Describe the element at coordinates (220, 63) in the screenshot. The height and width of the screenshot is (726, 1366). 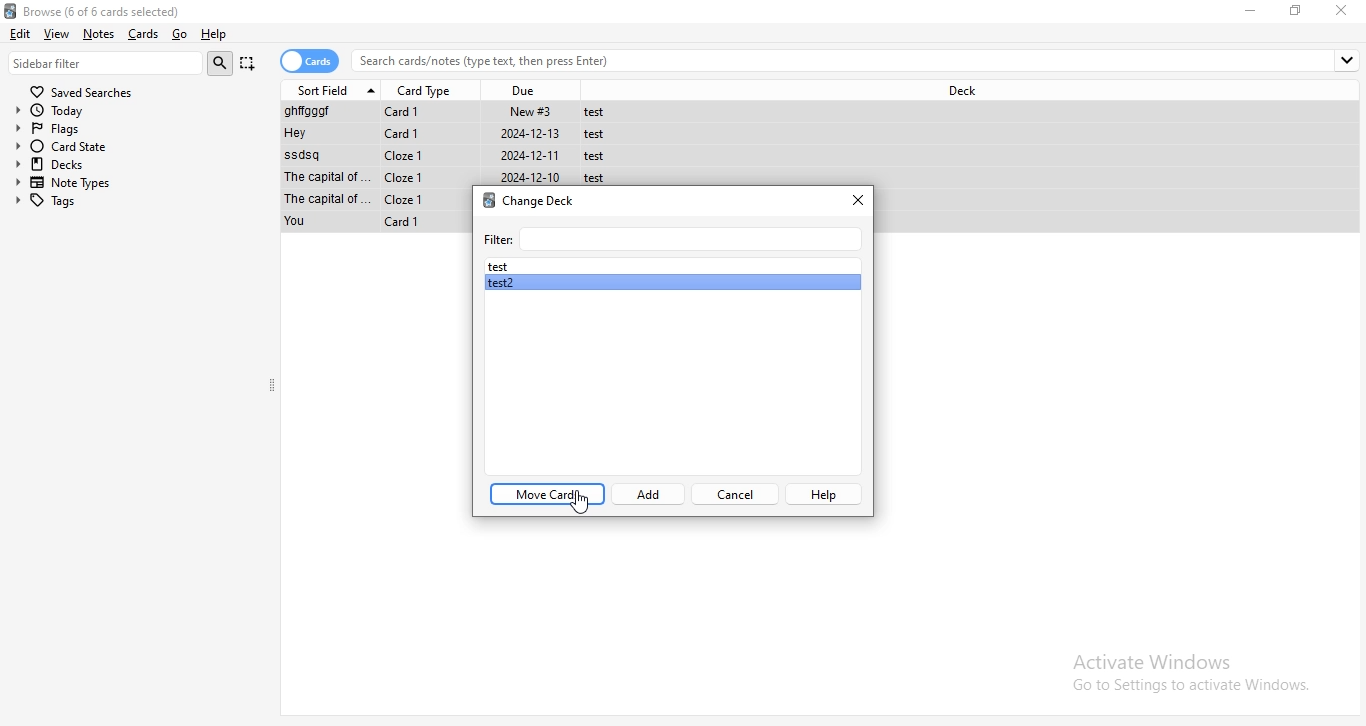
I see `search` at that location.